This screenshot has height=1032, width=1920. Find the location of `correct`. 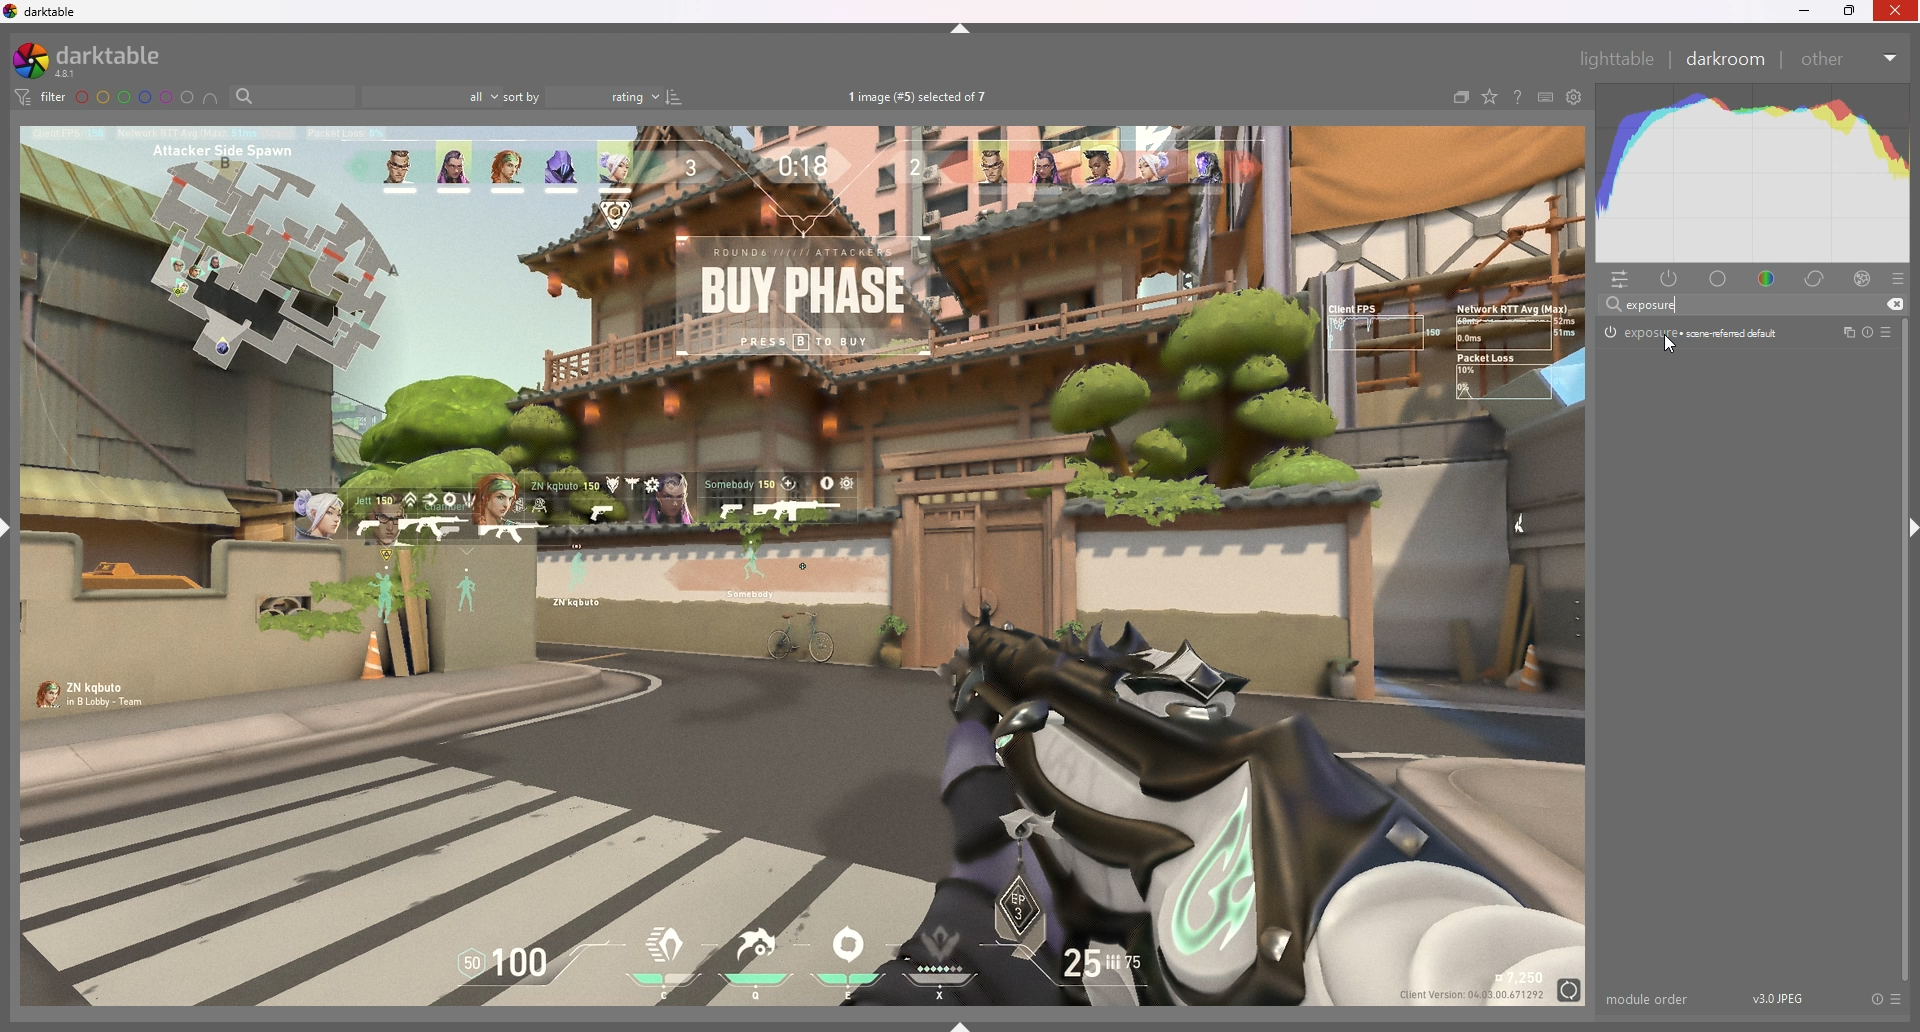

correct is located at coordinates (1817, 280).